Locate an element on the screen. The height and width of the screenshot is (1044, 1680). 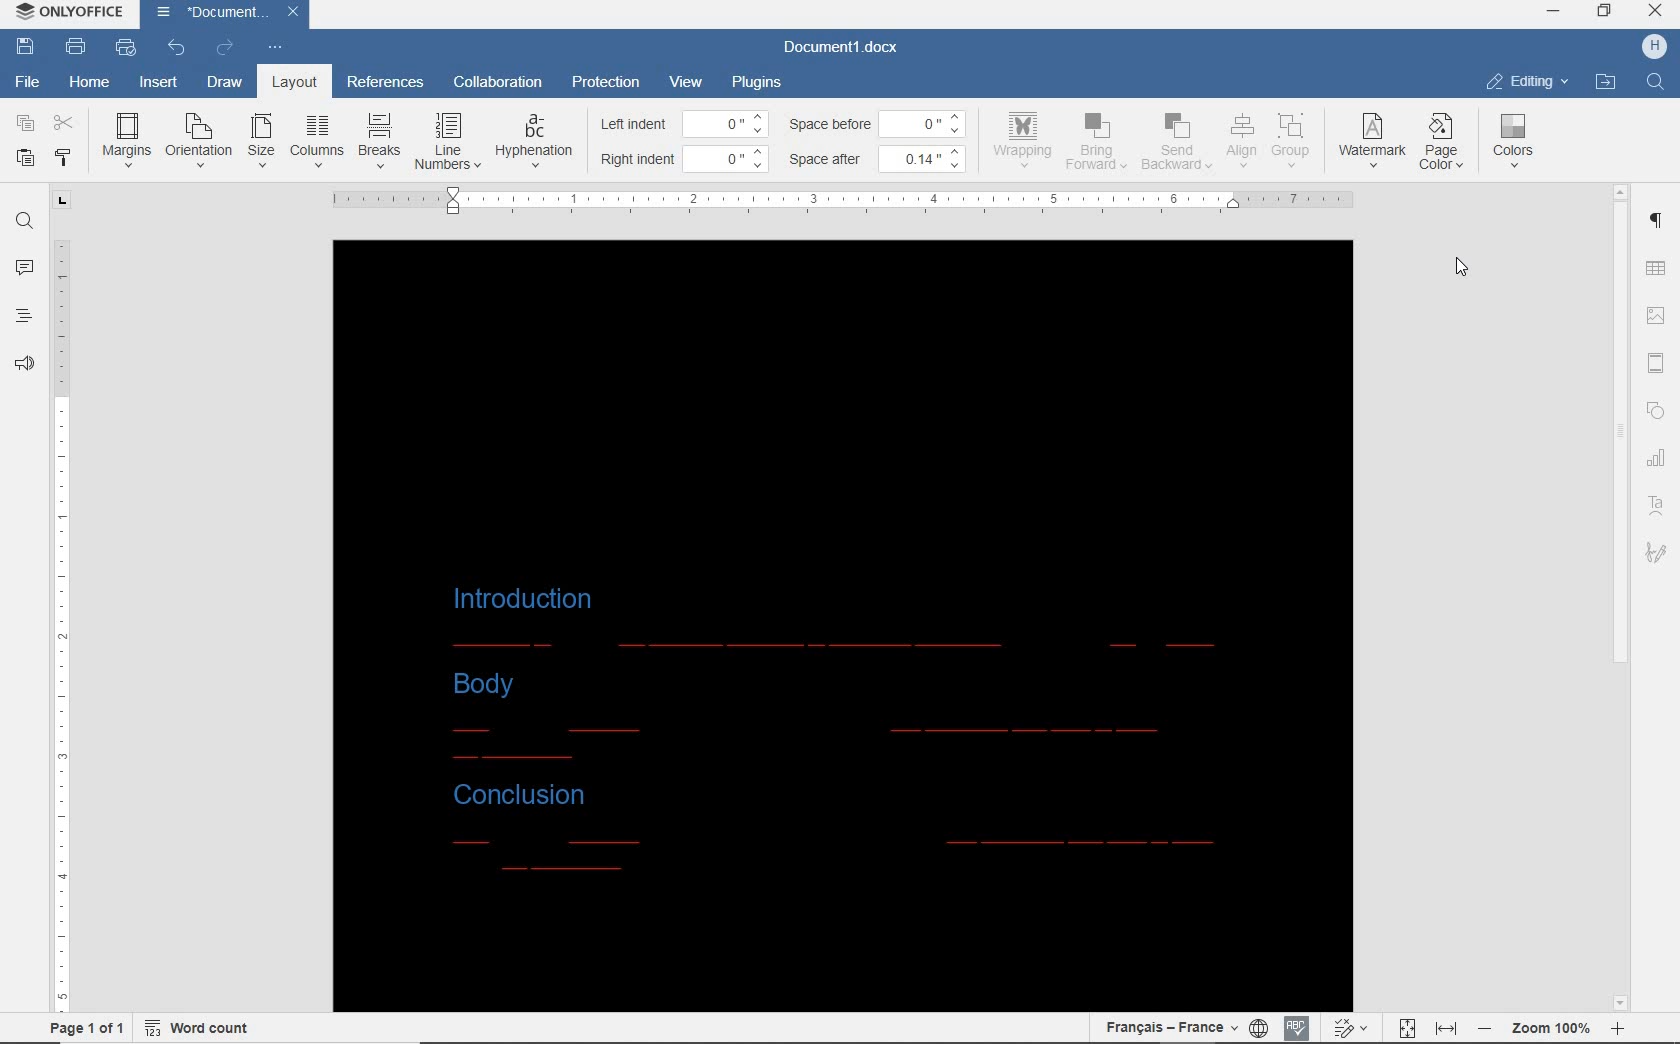
fit to page is located at coordinates (1407, 1025).